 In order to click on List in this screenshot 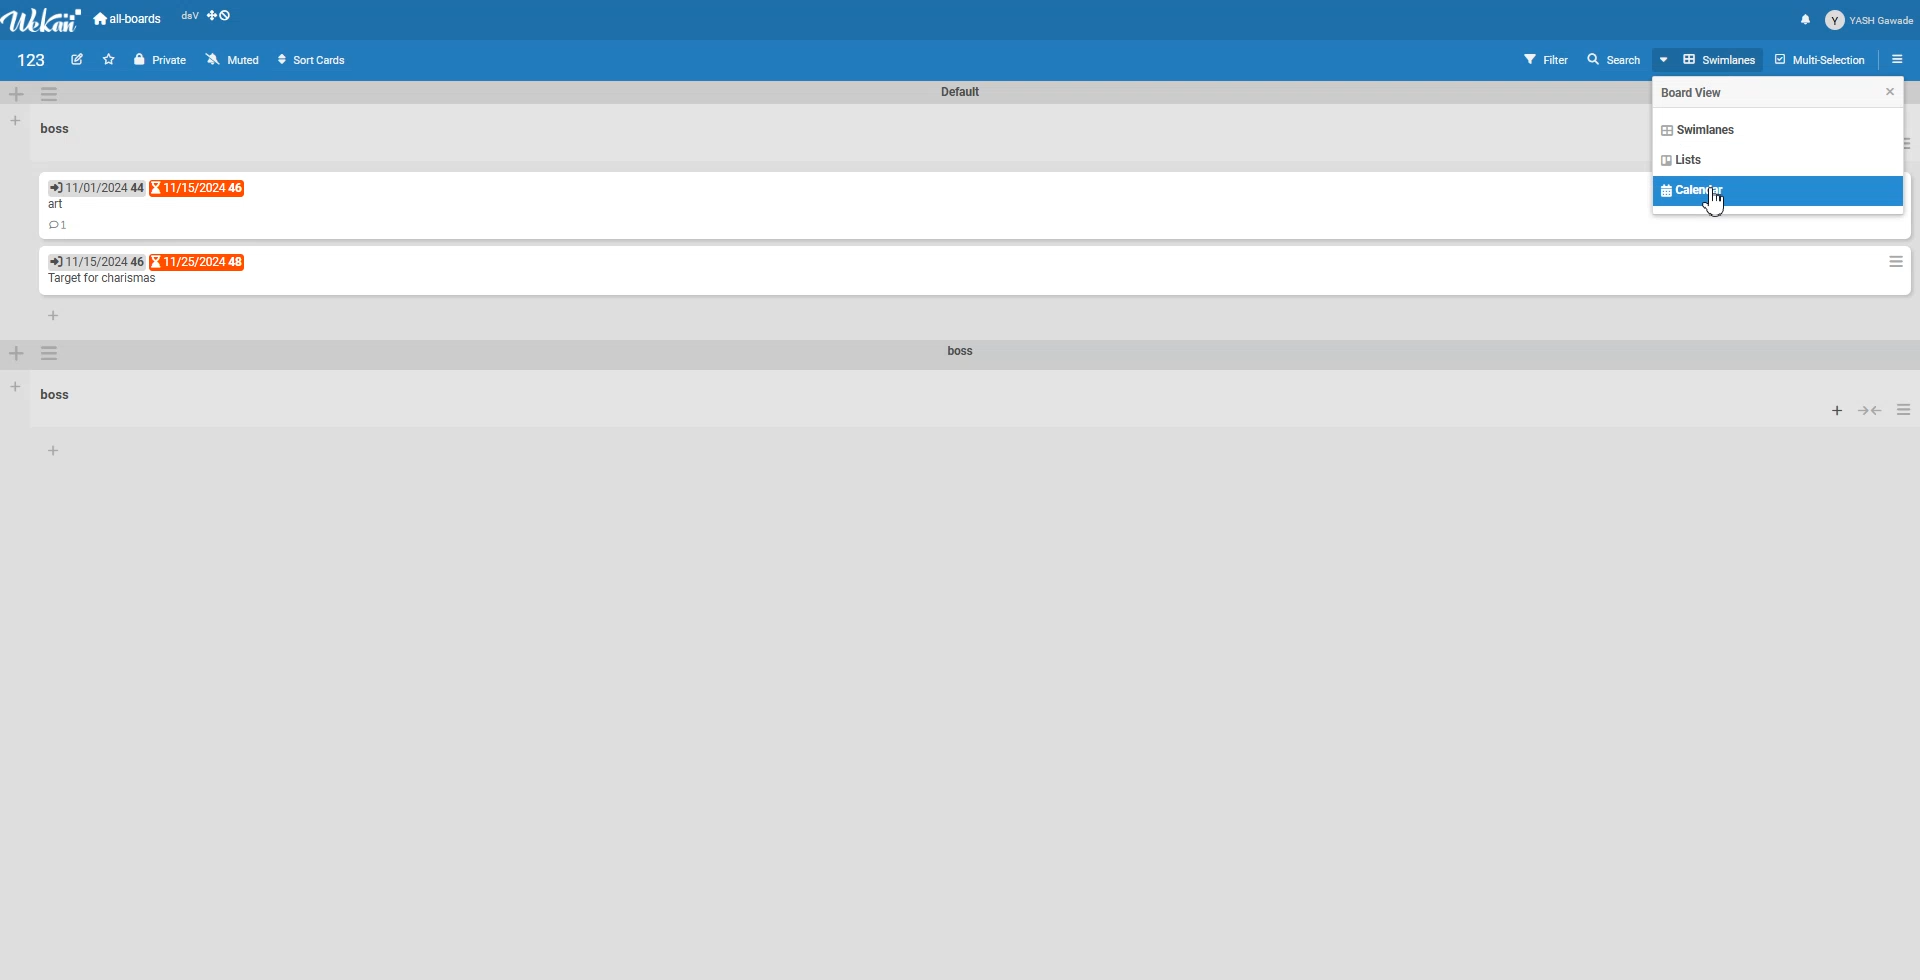, I will do `click(1778, 160)`.